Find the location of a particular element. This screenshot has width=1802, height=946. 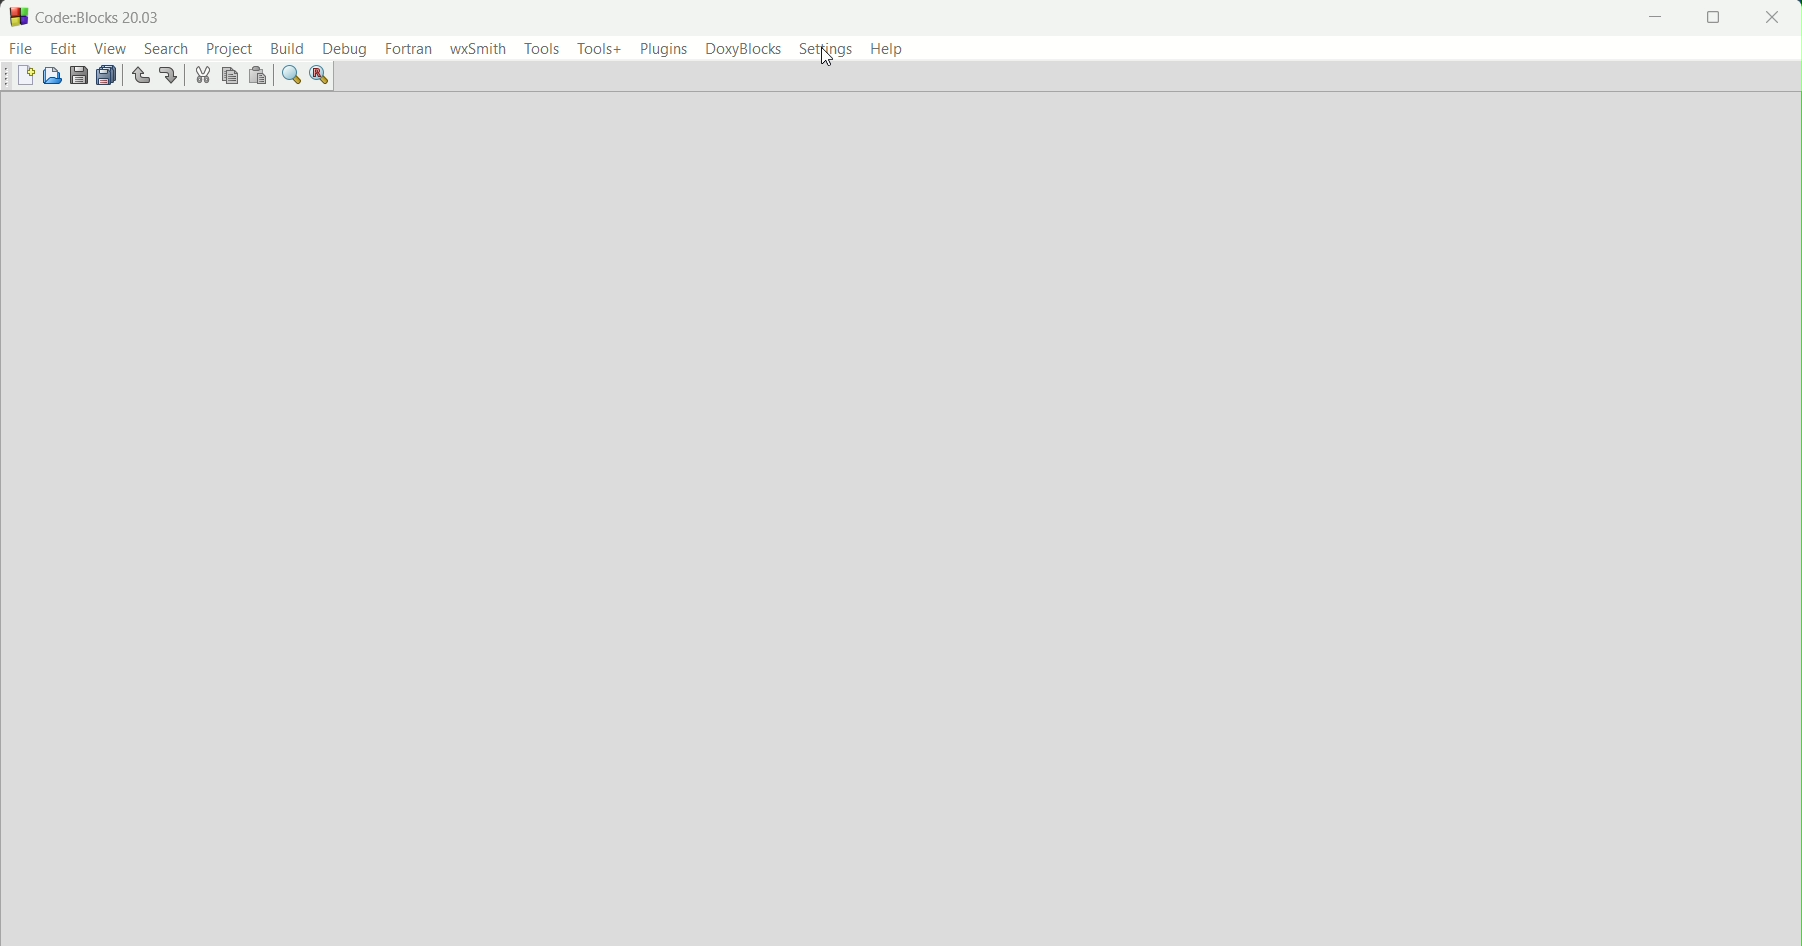

title and logo is located at coordinates (87, 16).